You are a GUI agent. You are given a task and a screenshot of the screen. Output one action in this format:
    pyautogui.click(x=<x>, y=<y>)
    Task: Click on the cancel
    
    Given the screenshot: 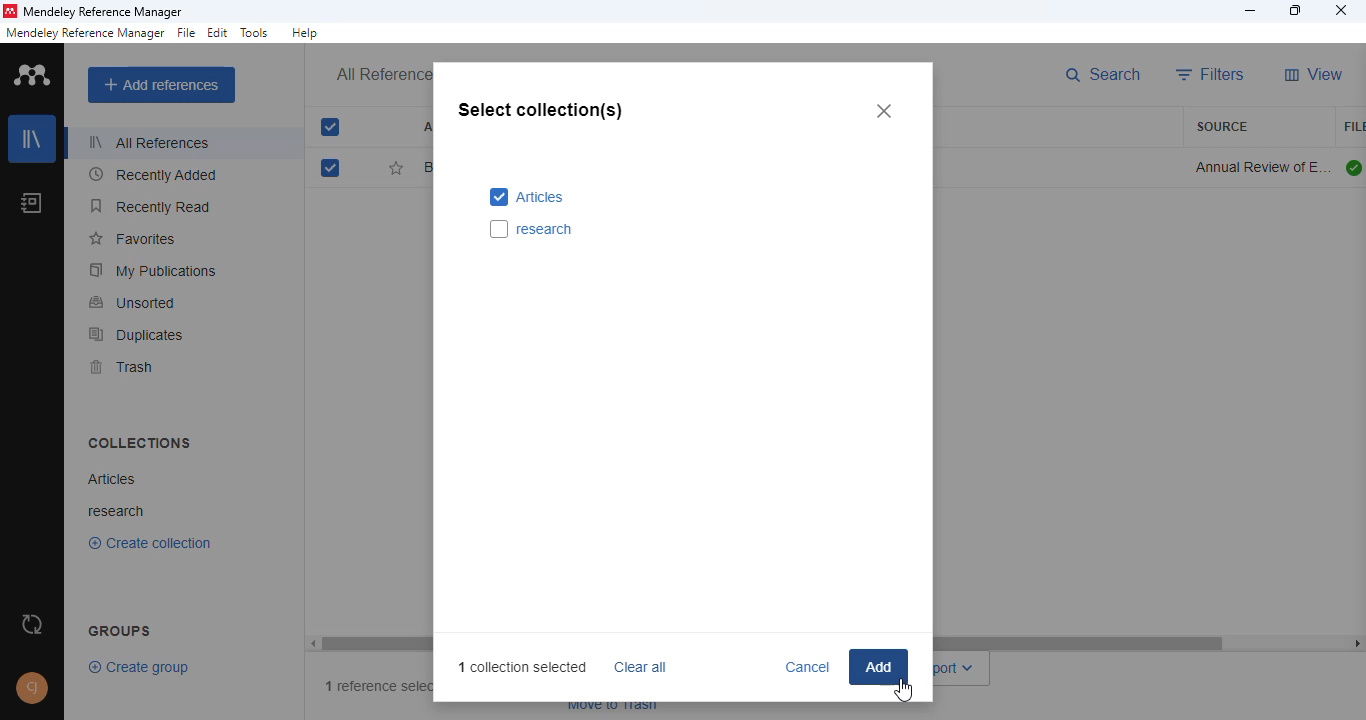 What is the action you would take?
    pyautogui.click(x=808, y=668)
    